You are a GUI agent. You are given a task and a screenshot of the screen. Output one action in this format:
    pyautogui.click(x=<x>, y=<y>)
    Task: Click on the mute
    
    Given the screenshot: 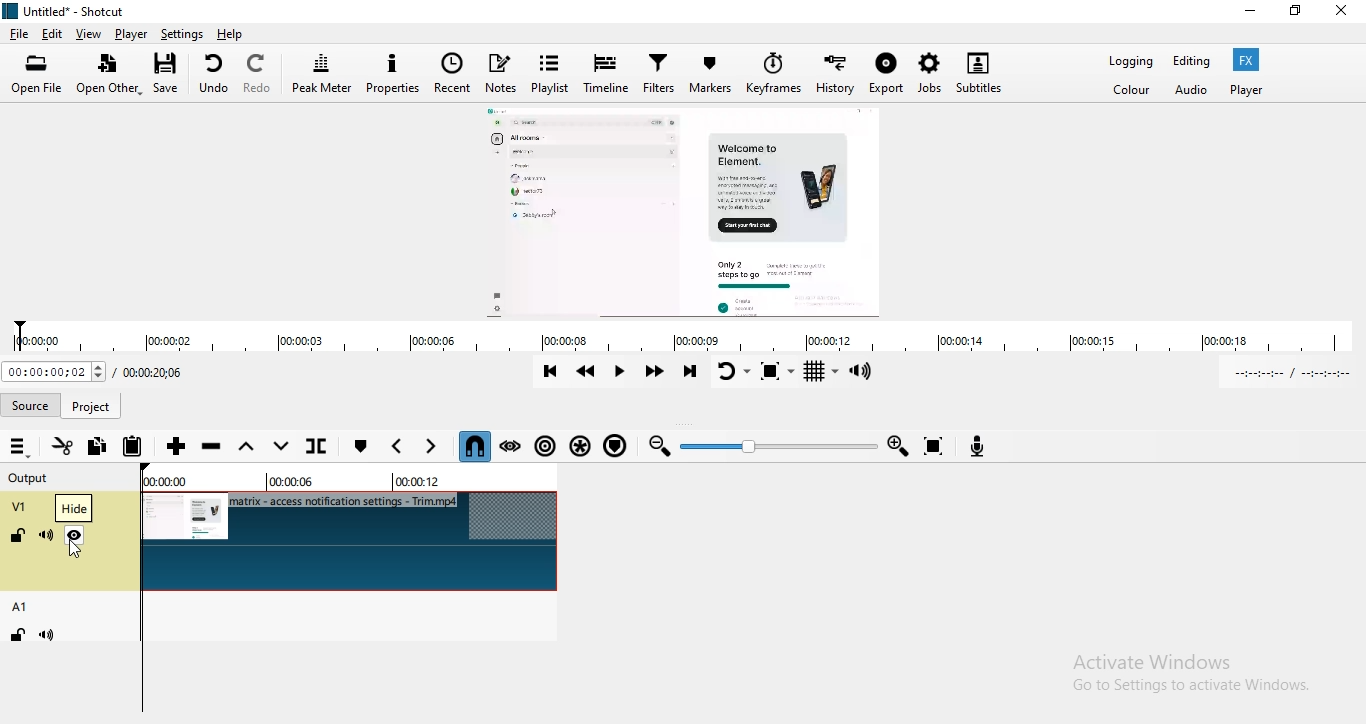 What is the action you would take?
    pyautogui.click(x=50, y=635)
    